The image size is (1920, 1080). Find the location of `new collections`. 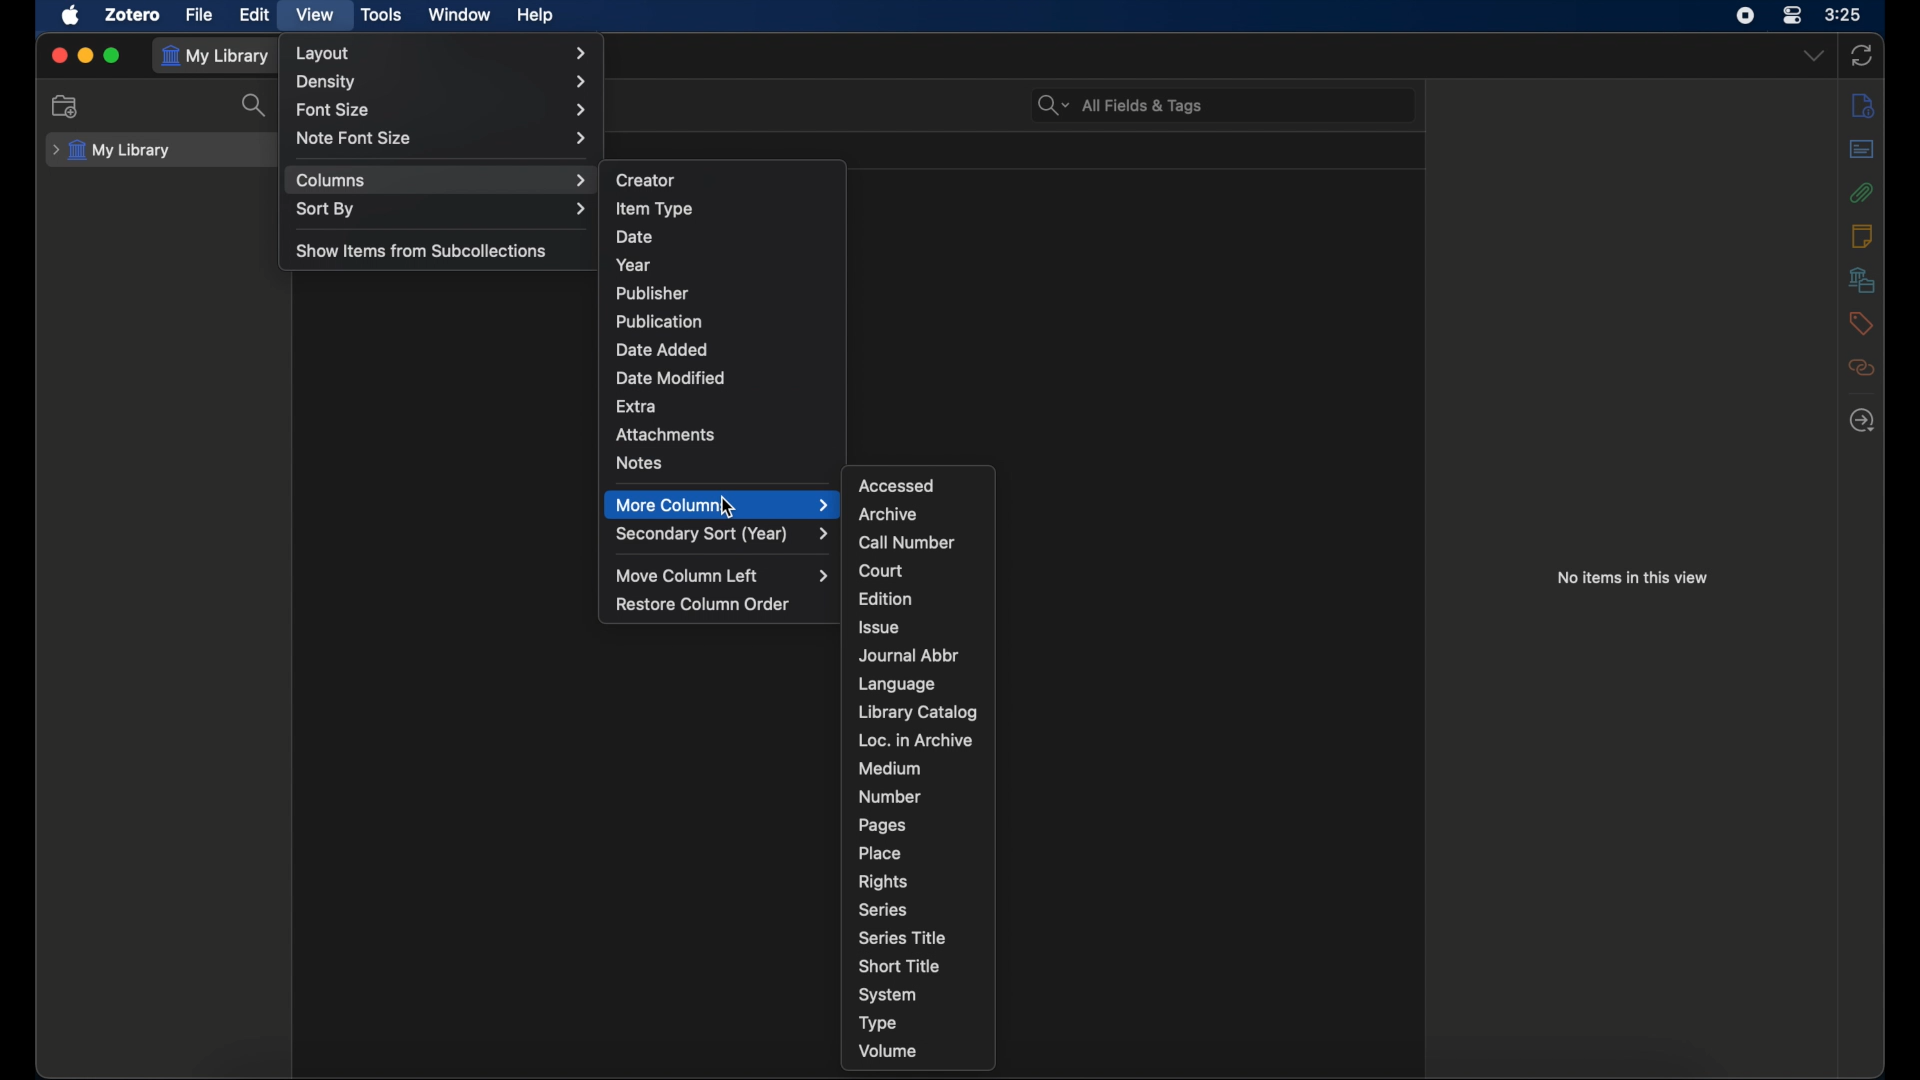

new collections is located at coordinates (65, 106).